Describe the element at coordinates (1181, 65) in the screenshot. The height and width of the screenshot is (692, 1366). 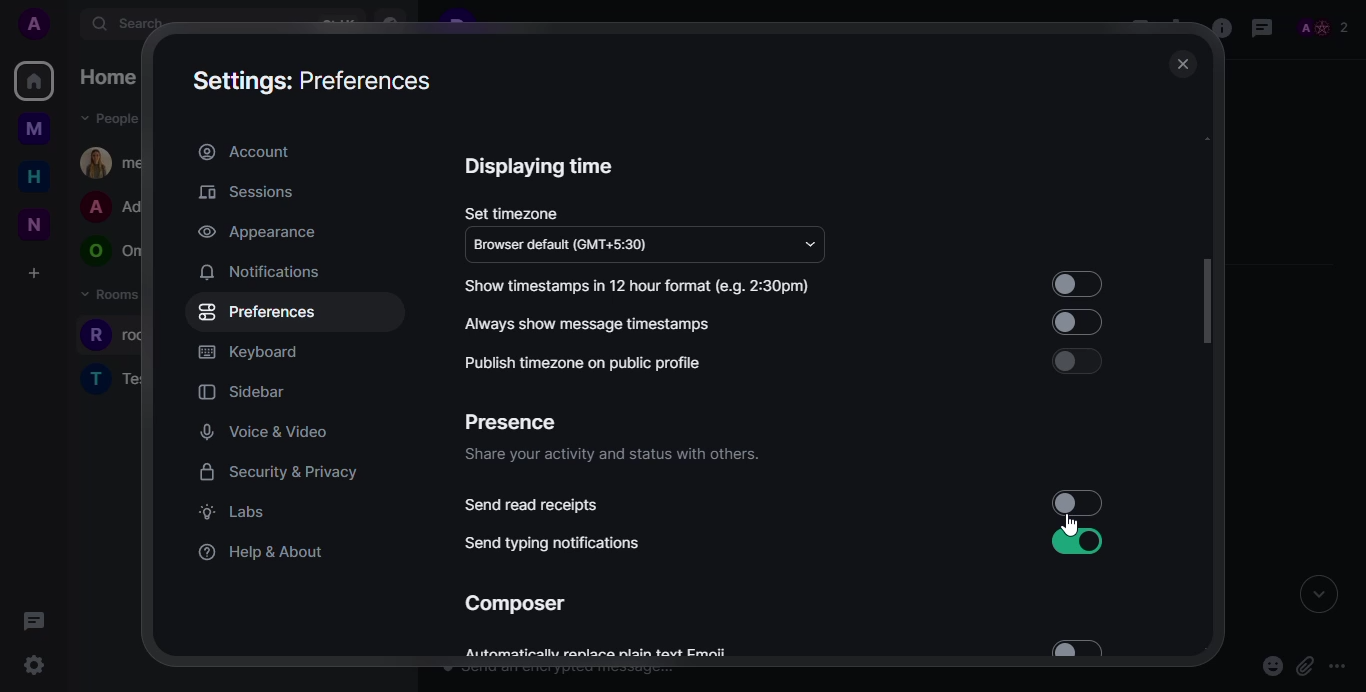
I see `close` at that location.